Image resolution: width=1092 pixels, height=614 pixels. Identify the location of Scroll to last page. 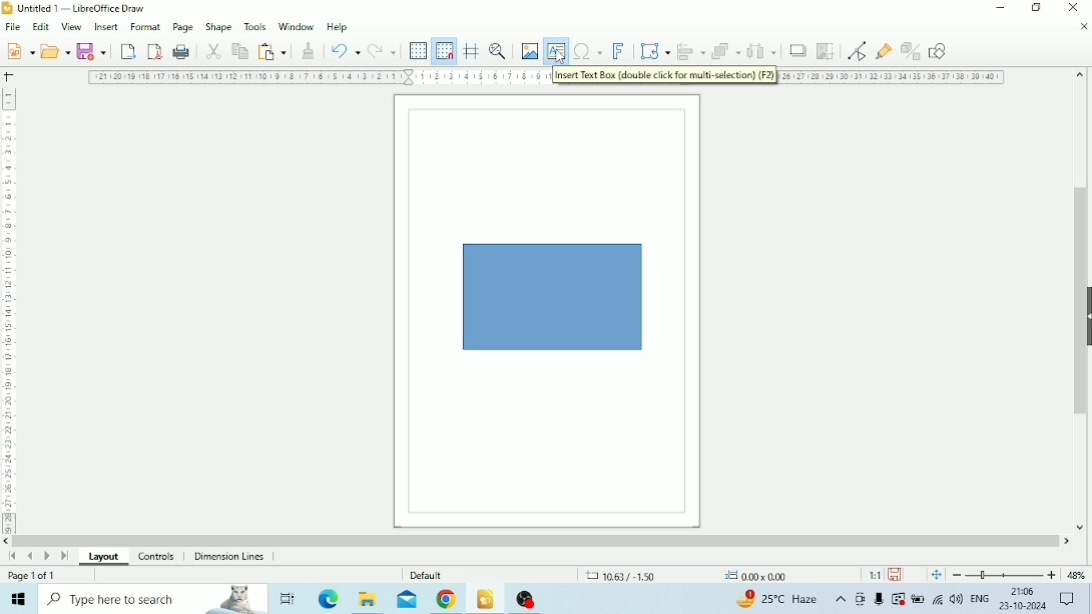
(64, 556).